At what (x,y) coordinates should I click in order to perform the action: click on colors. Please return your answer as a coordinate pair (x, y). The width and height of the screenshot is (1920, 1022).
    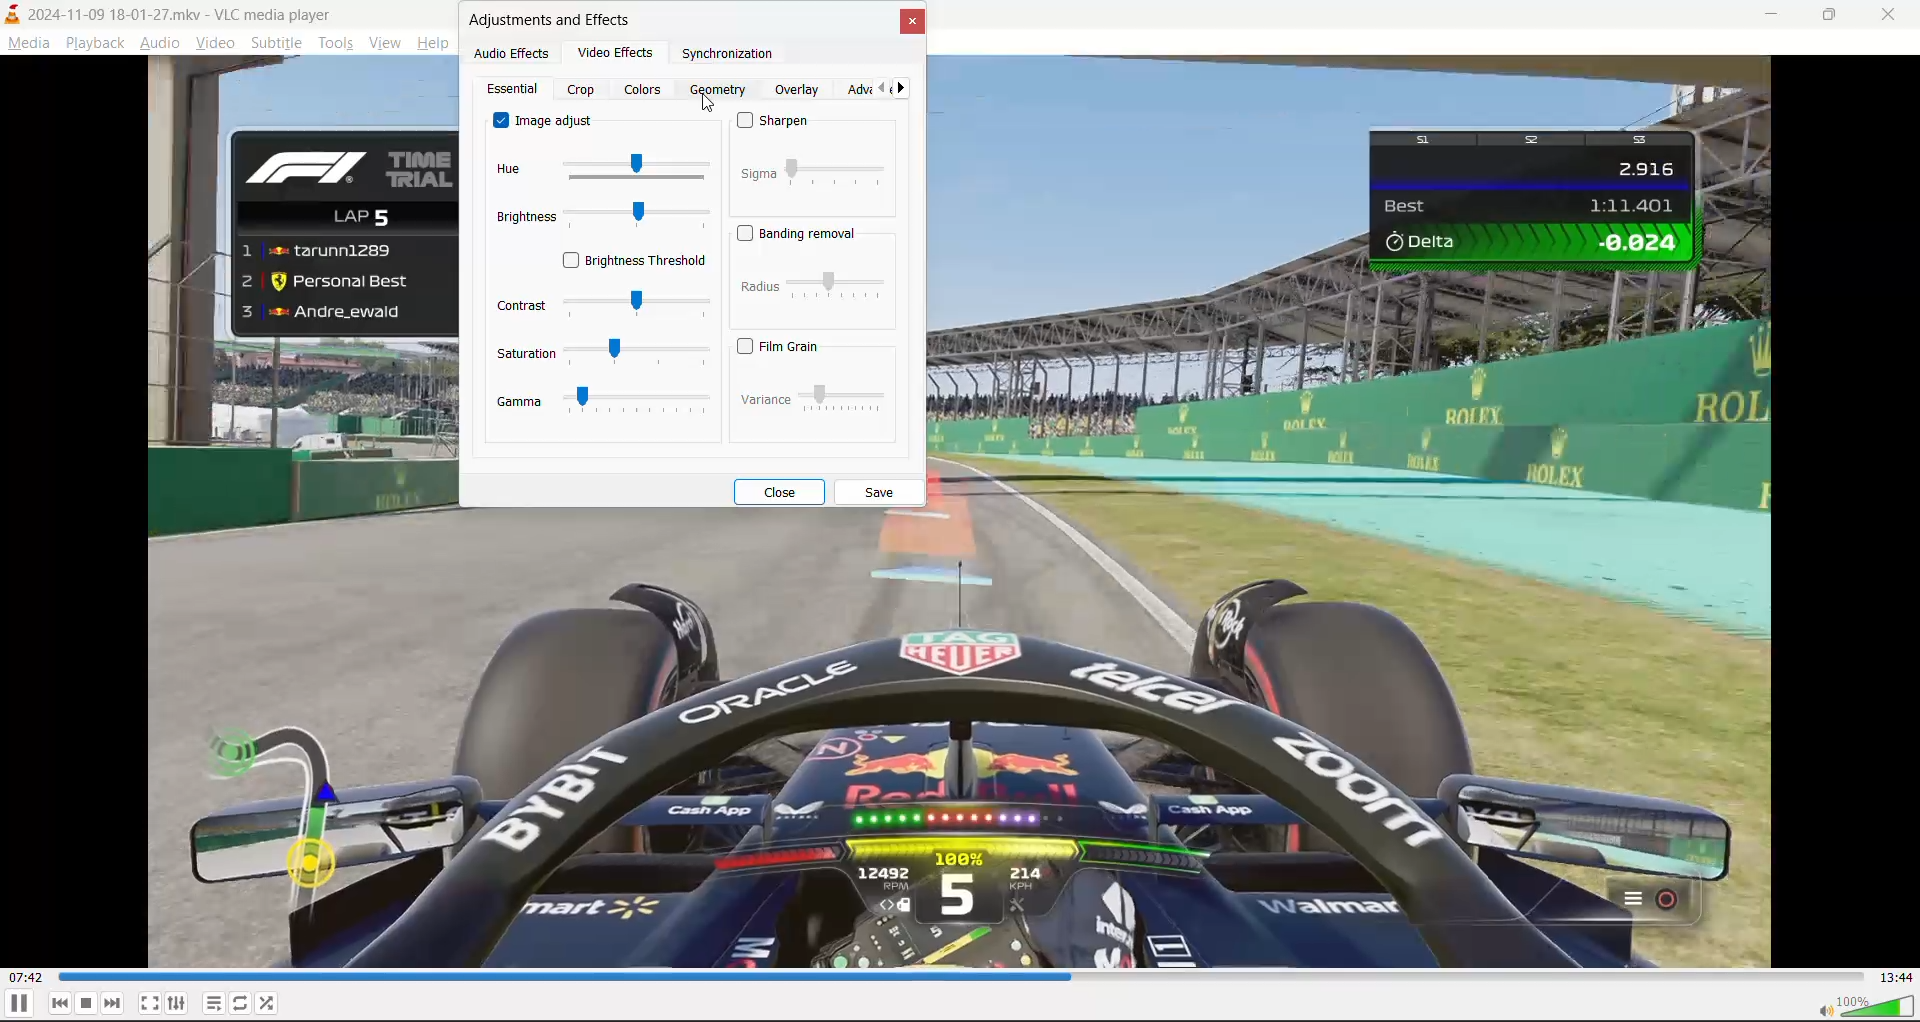
    Looking at the image, I should click on (645, 88).